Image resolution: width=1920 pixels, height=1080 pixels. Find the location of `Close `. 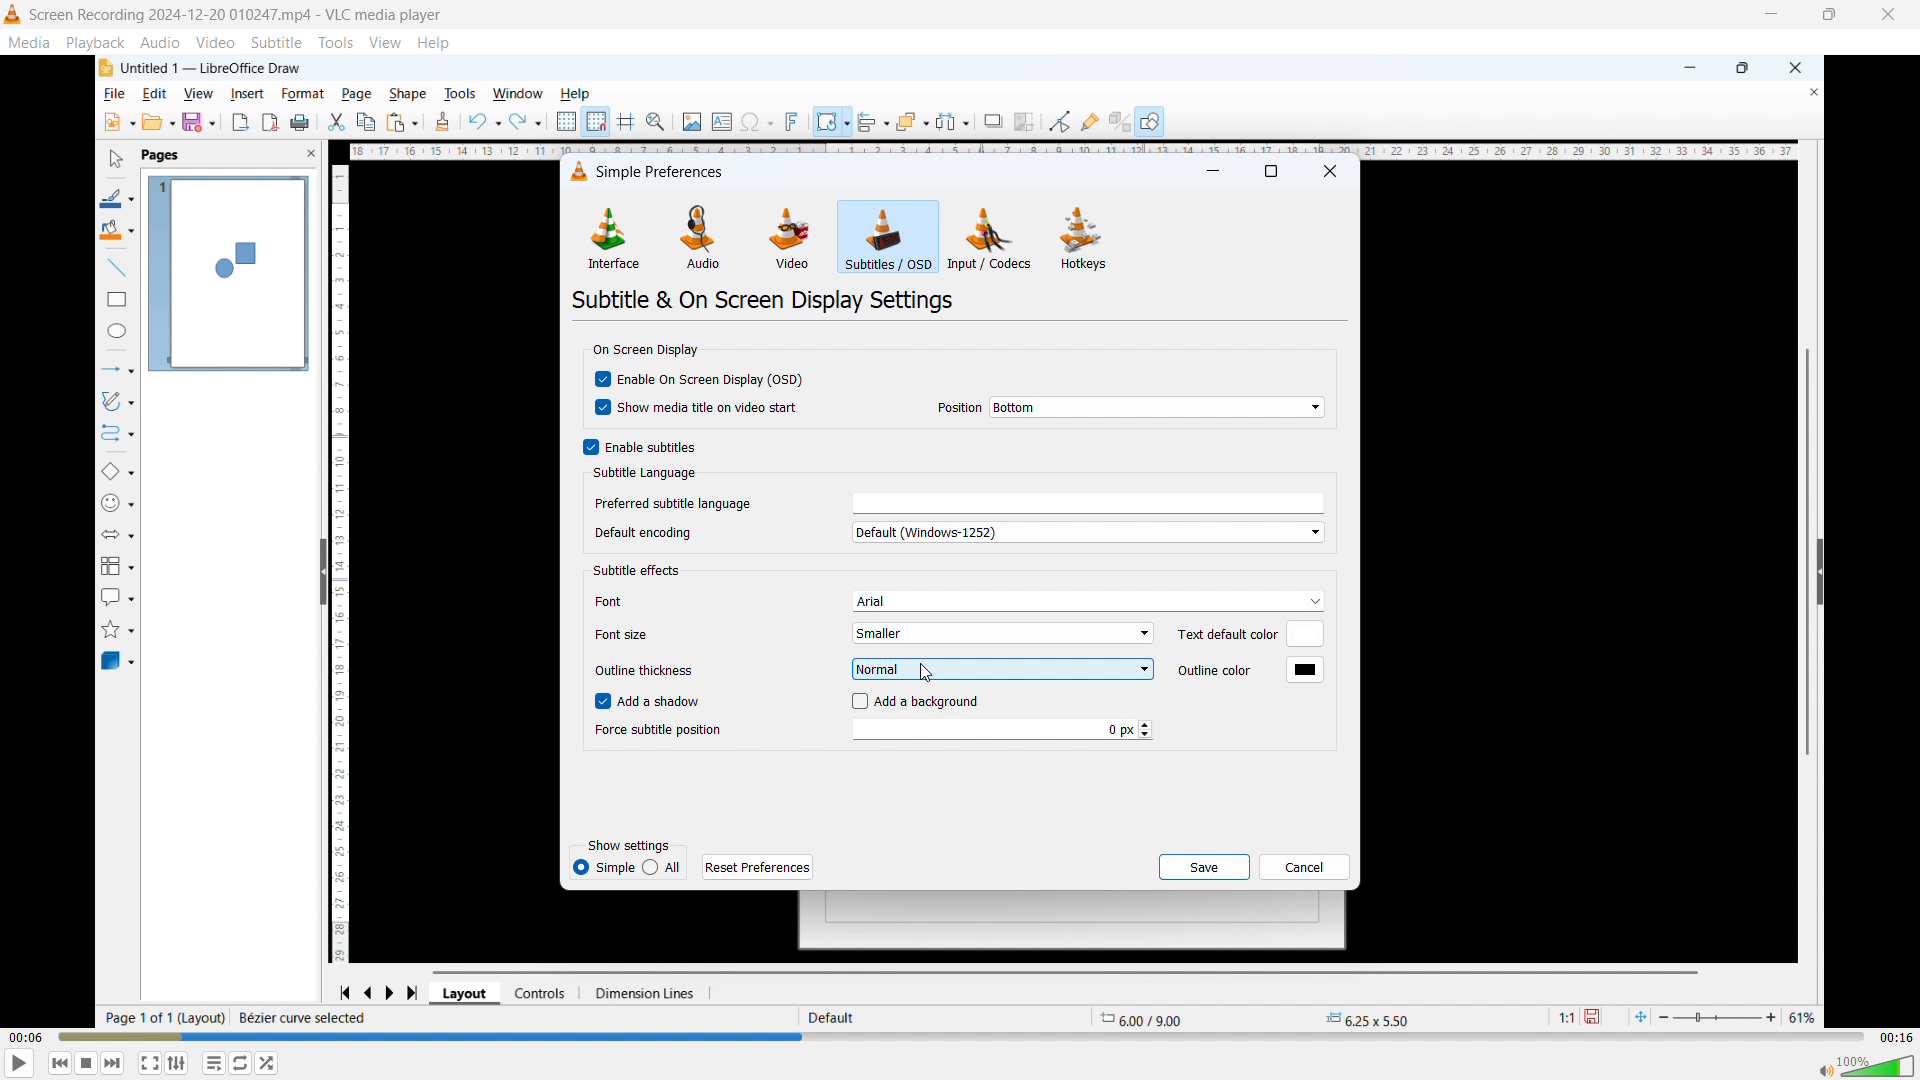

Close  is located at coordinates (1332, 172).